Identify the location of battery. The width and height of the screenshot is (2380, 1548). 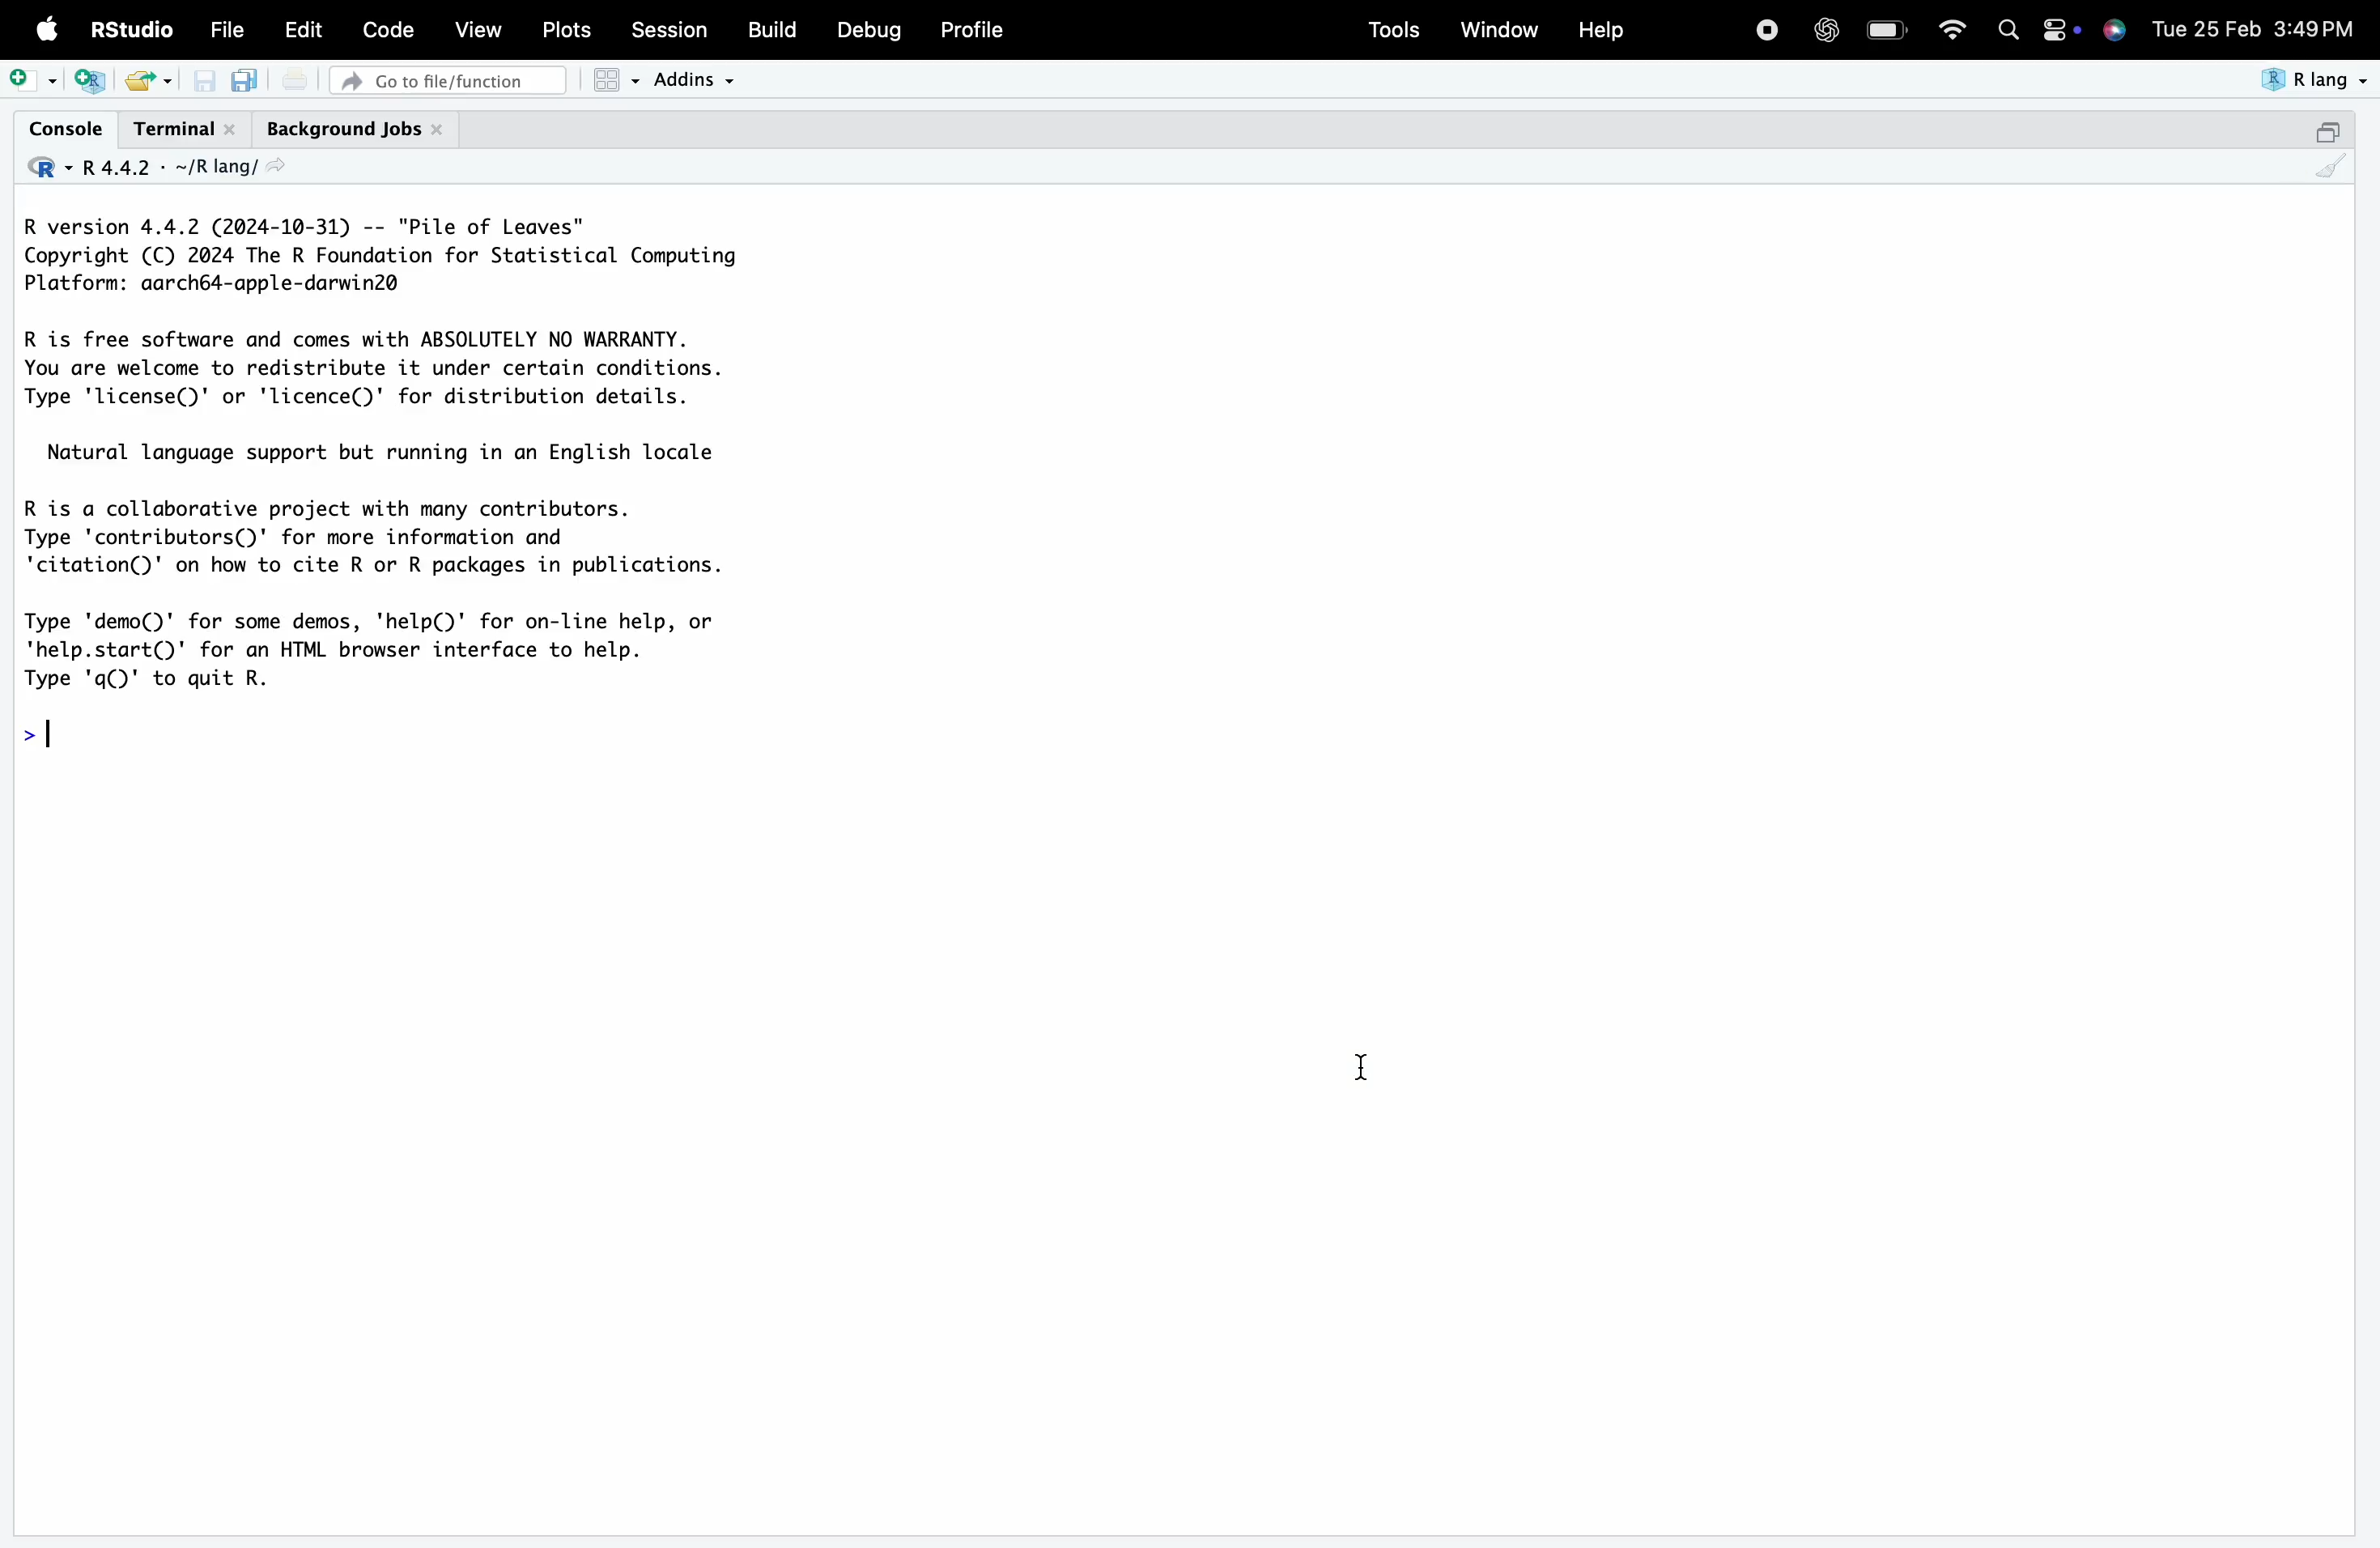
(1886, 30).